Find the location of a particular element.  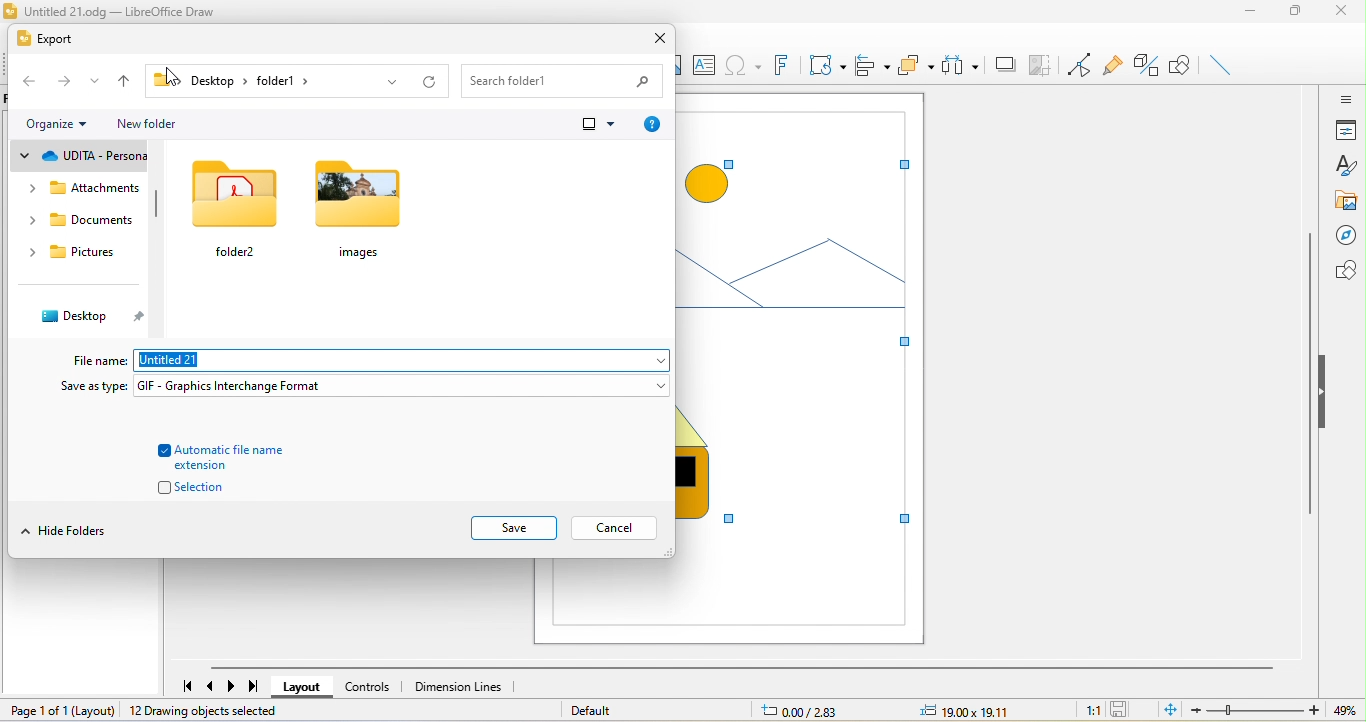

lmages is located at coordinates (362, 216).